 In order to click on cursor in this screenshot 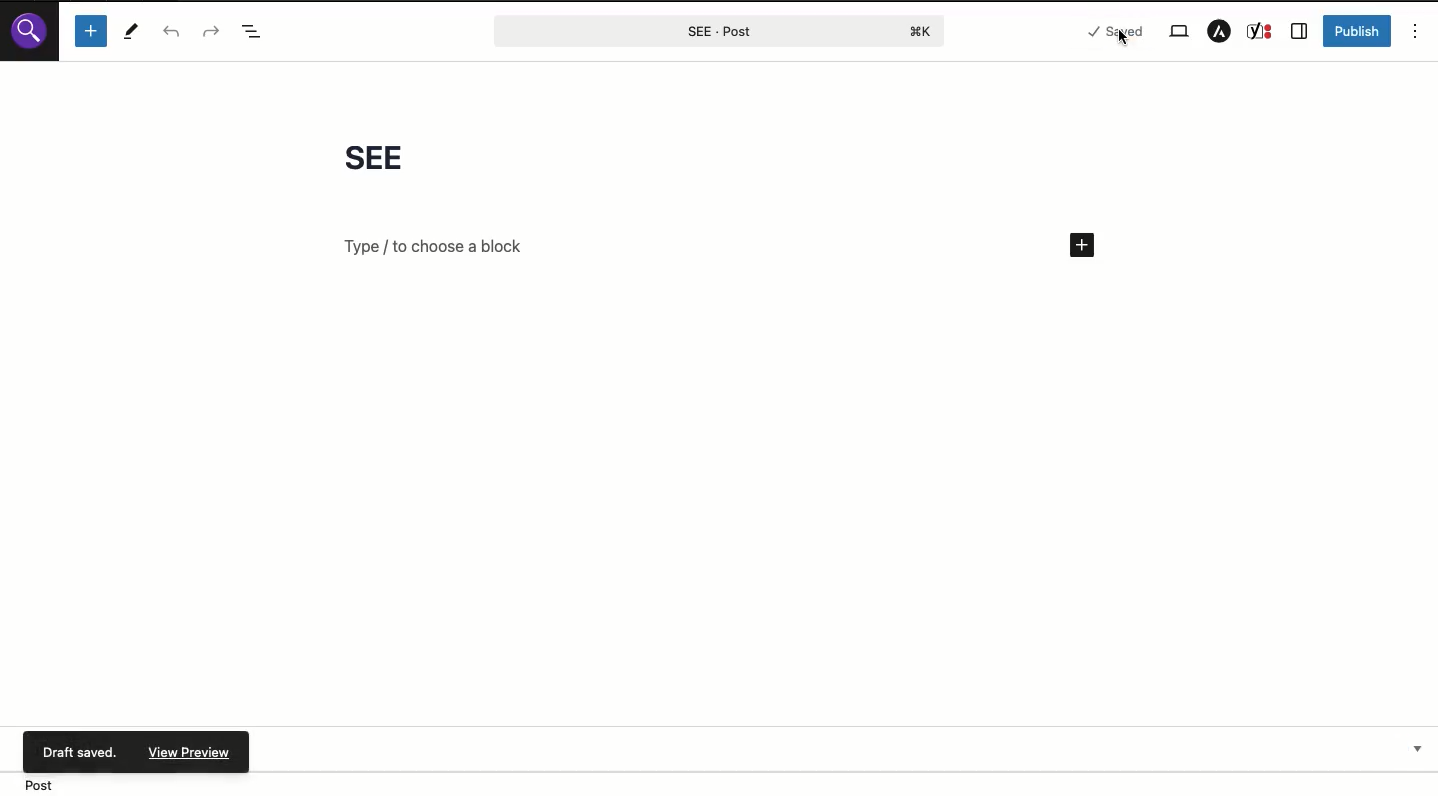, I will do `click(1121, 42)`.